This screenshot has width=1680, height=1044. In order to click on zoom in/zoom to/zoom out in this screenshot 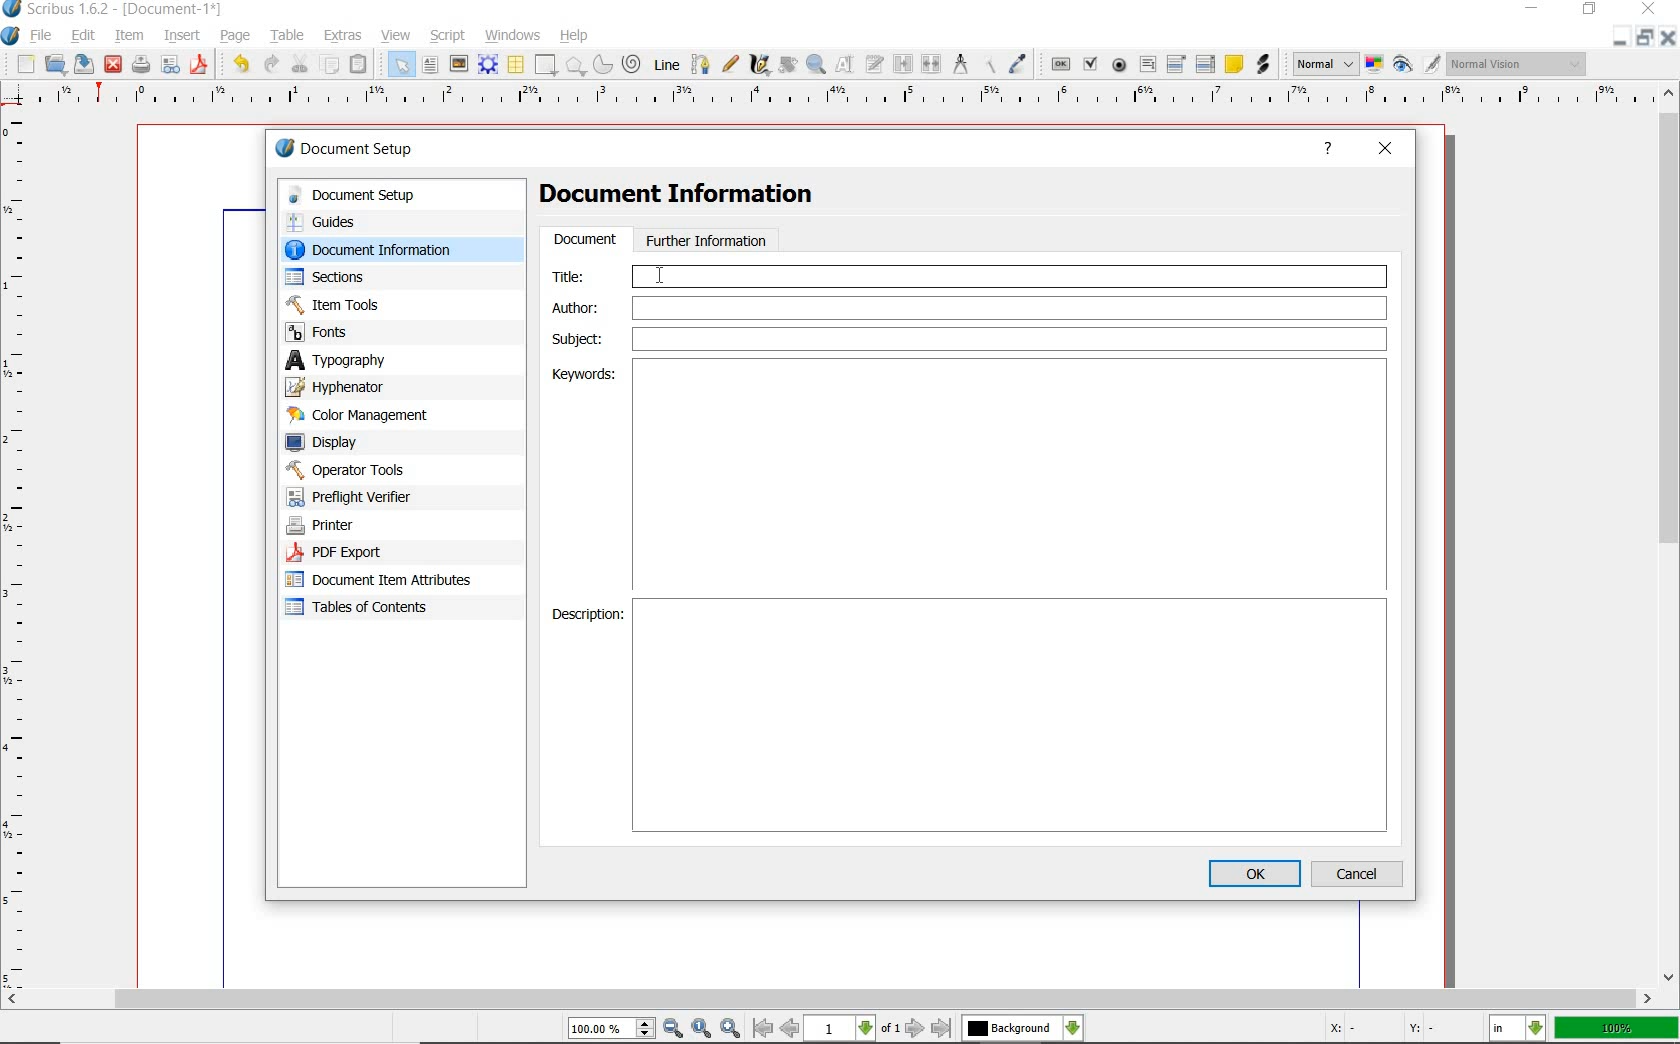, I will do `click(657, 1028)`.